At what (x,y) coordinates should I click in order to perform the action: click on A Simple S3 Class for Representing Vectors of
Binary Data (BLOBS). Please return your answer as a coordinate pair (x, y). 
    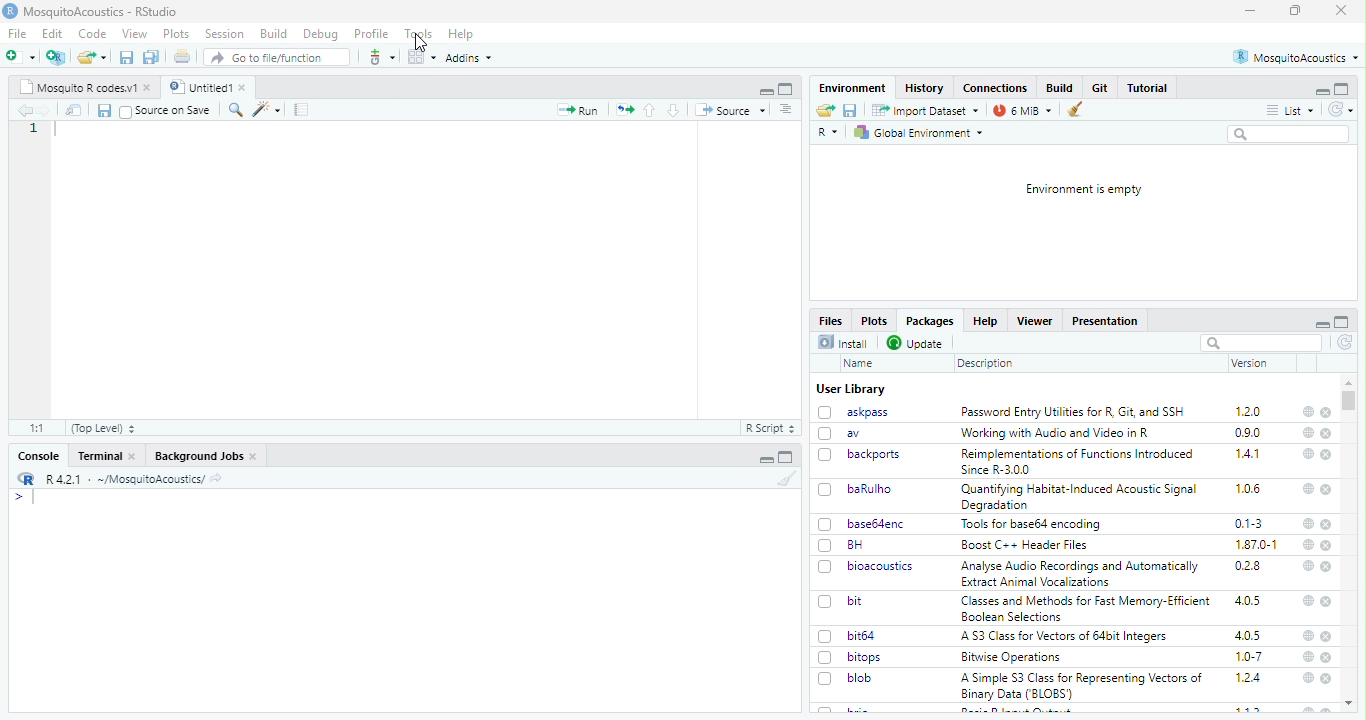
    Looking at the image, I should click on (1082, 687).